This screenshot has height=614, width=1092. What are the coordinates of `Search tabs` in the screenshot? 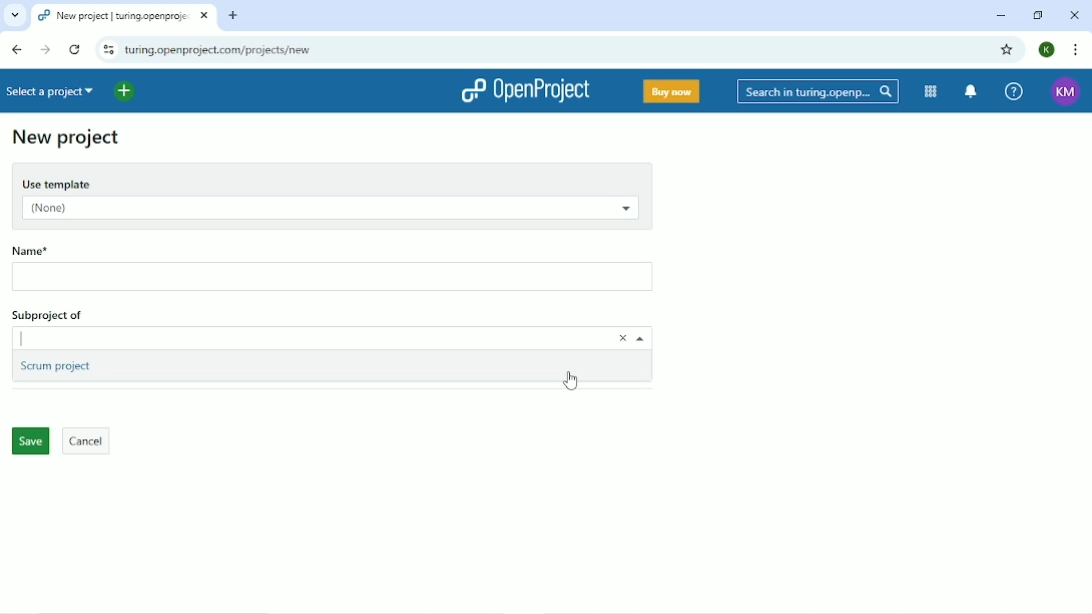 It's located at (14, 16).